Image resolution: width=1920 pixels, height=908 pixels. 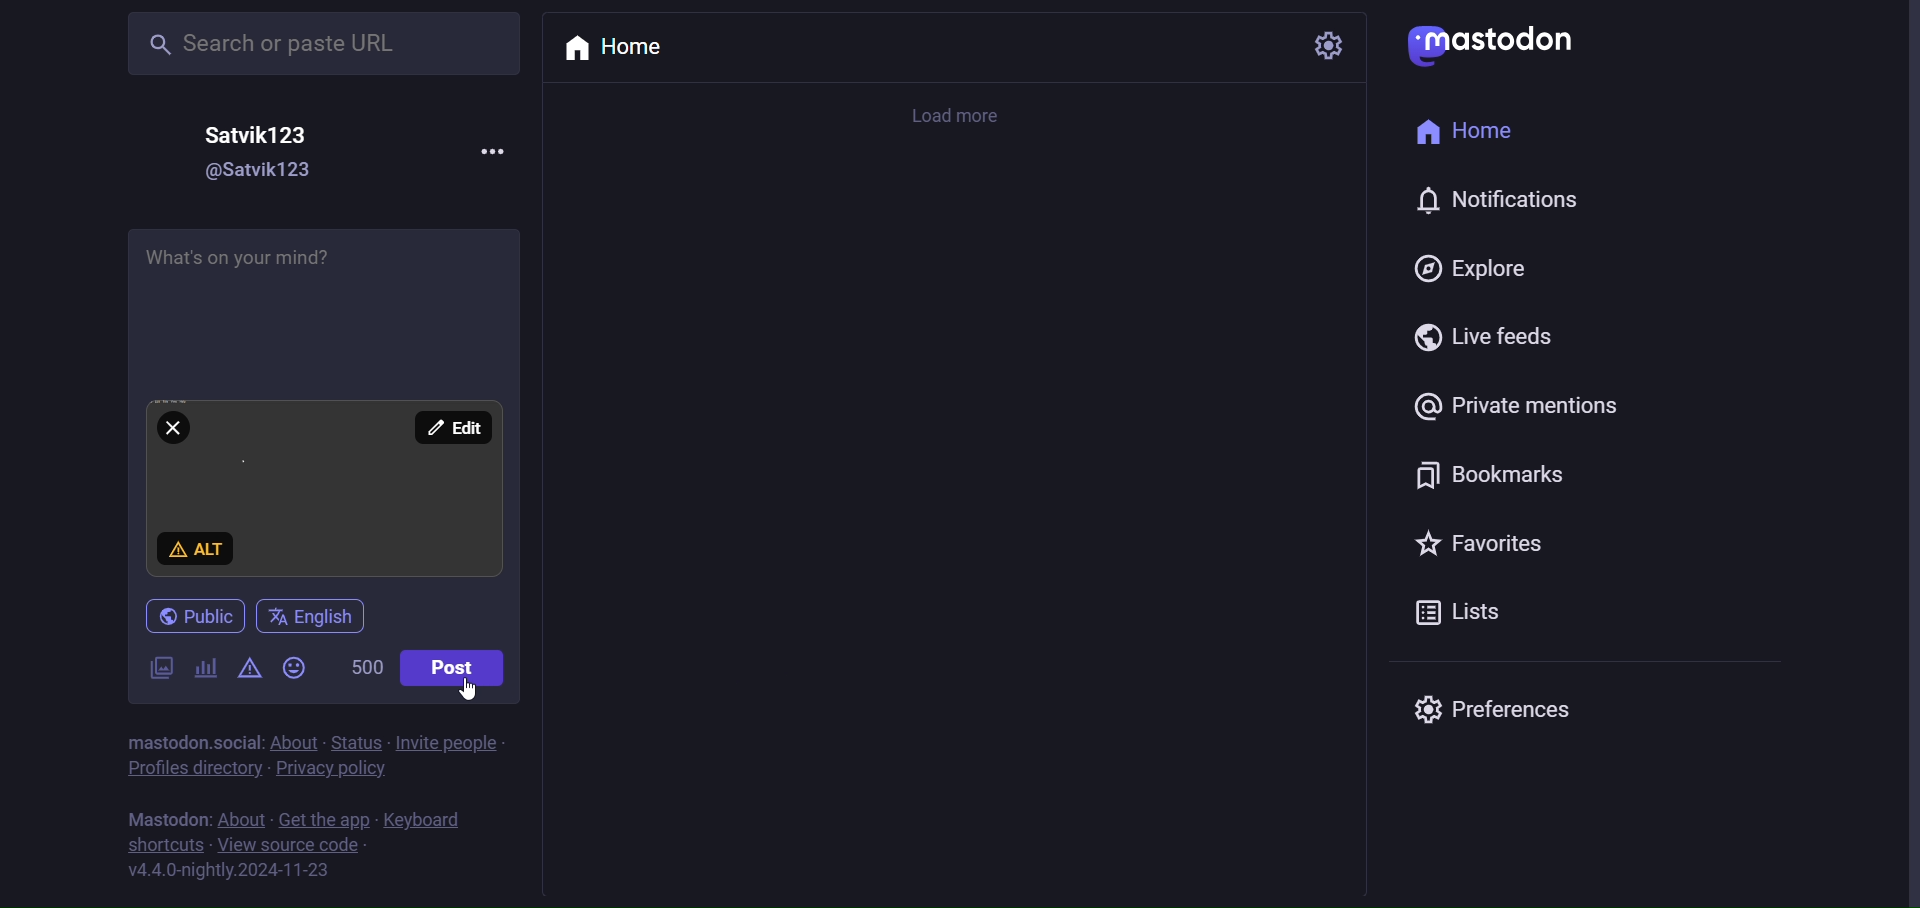 What do you see at coordinates (205, 662) in the screenshot?
I see `poll` at bounding box center [205, 662].